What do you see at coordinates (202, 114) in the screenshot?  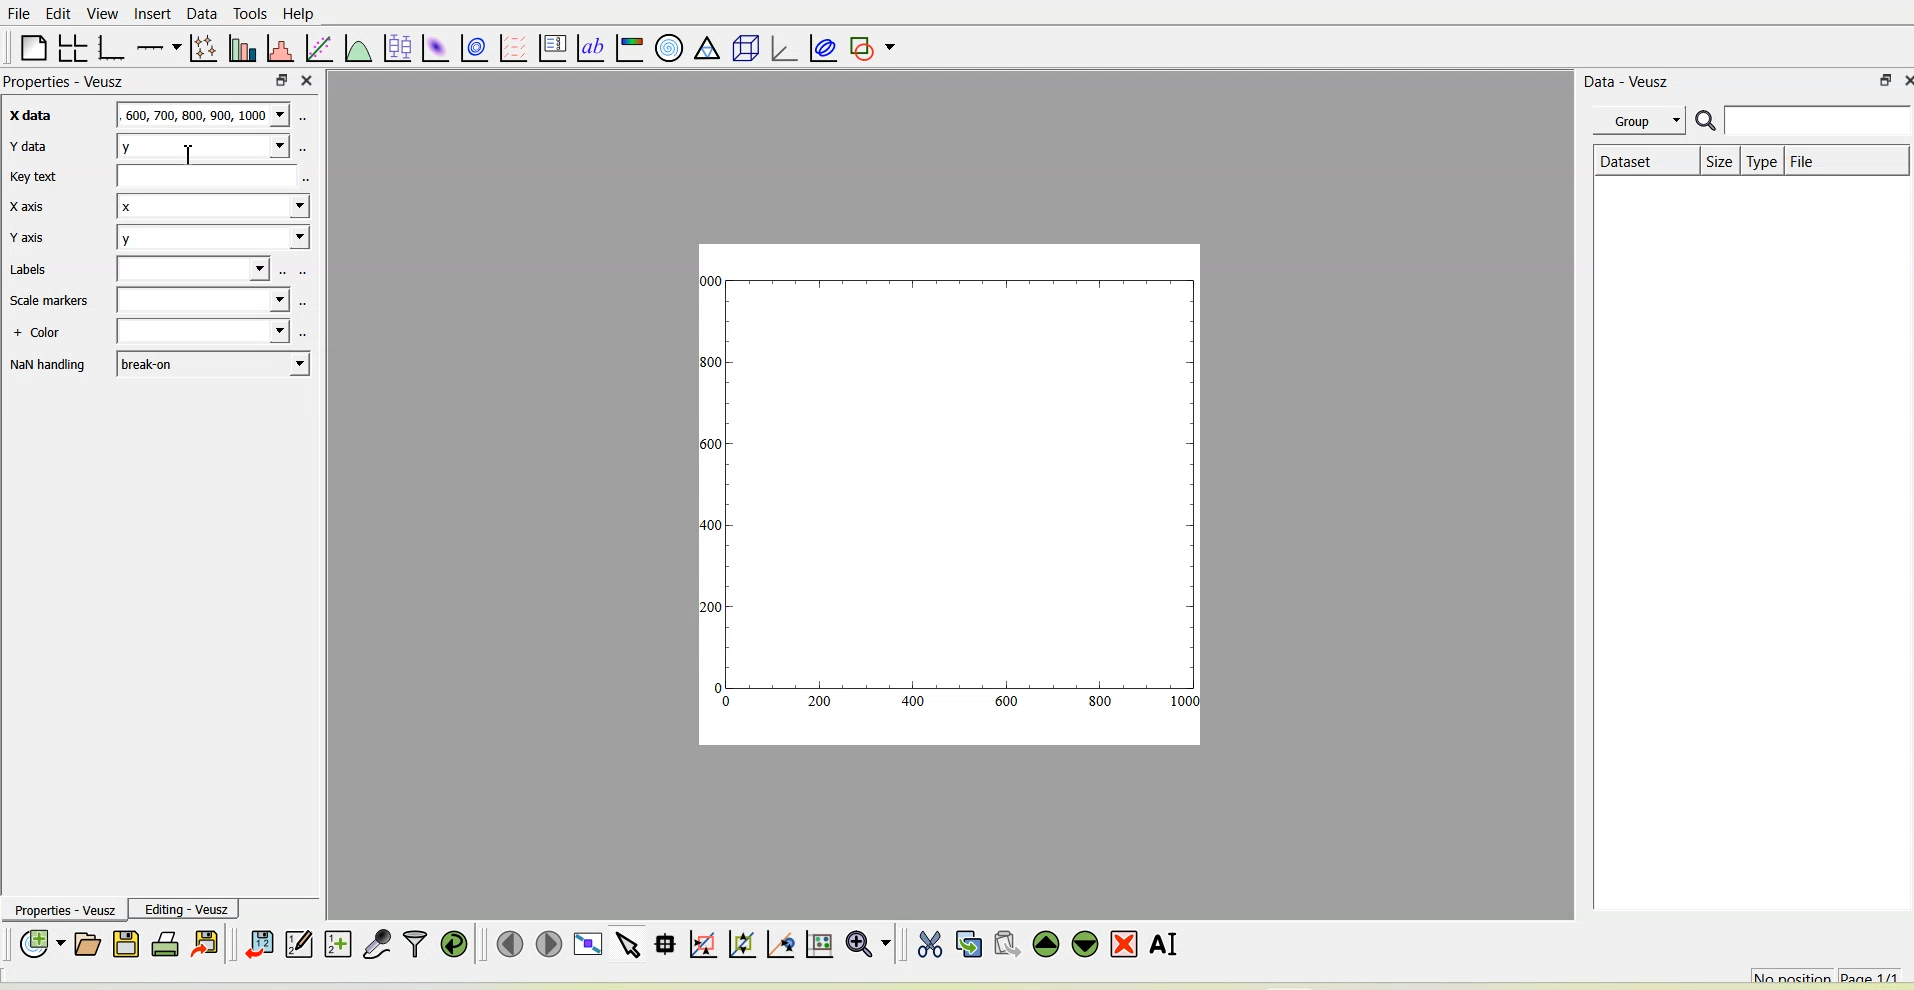 I see `600,700,800,900,1000` at bounding box center [202, 114].